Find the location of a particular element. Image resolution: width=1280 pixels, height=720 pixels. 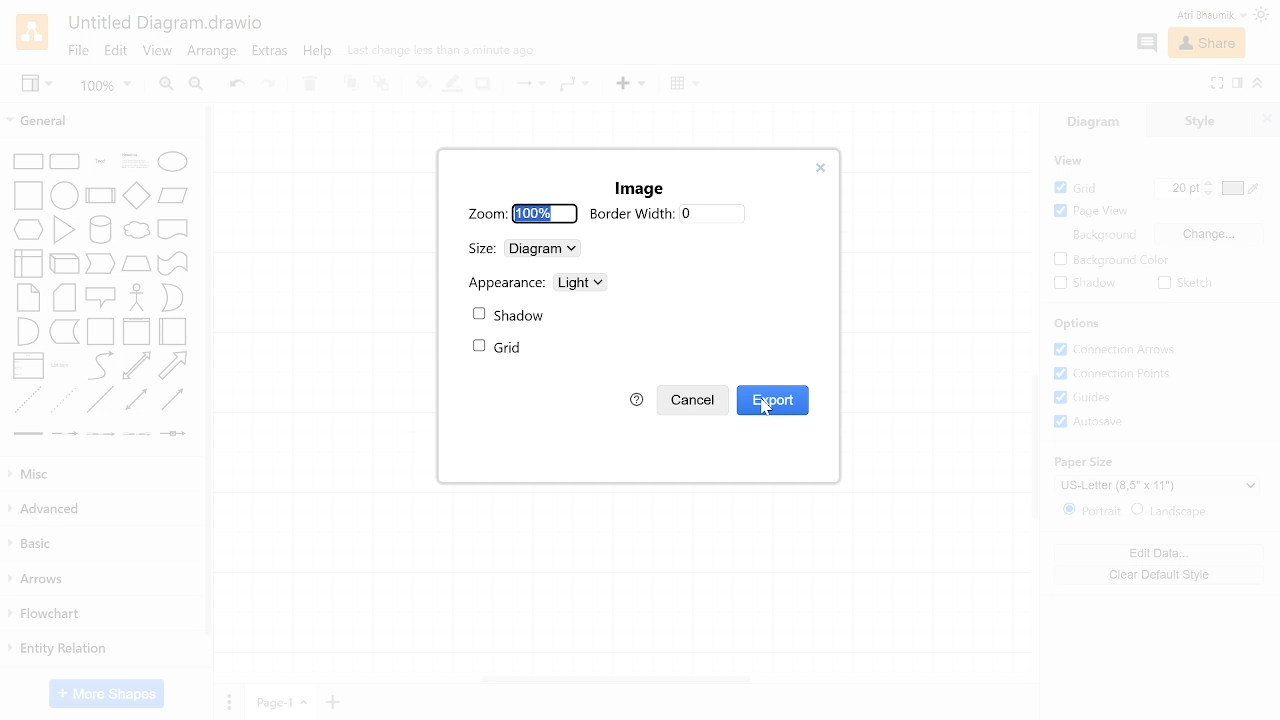

Connection points is located at coordinates (1126, 374).